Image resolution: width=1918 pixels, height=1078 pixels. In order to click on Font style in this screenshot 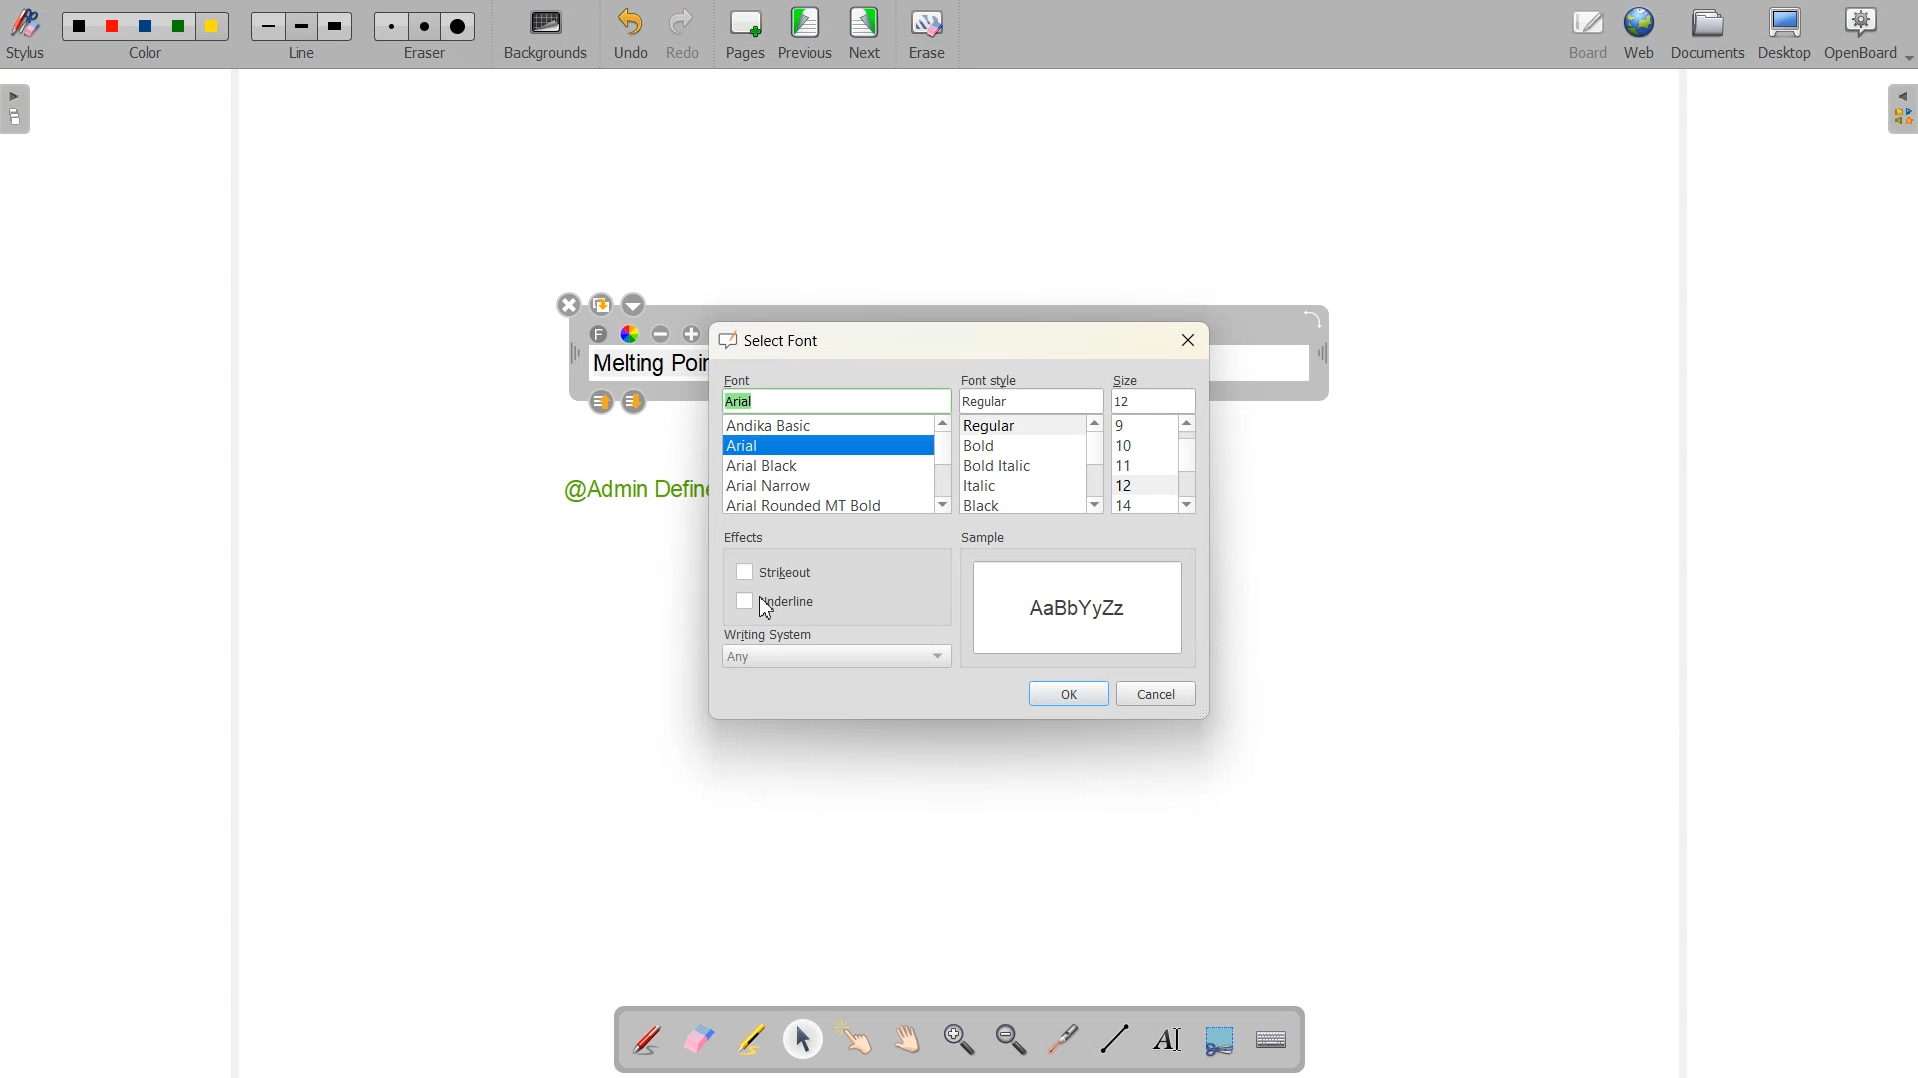, I will do `click(1022, 465)`.